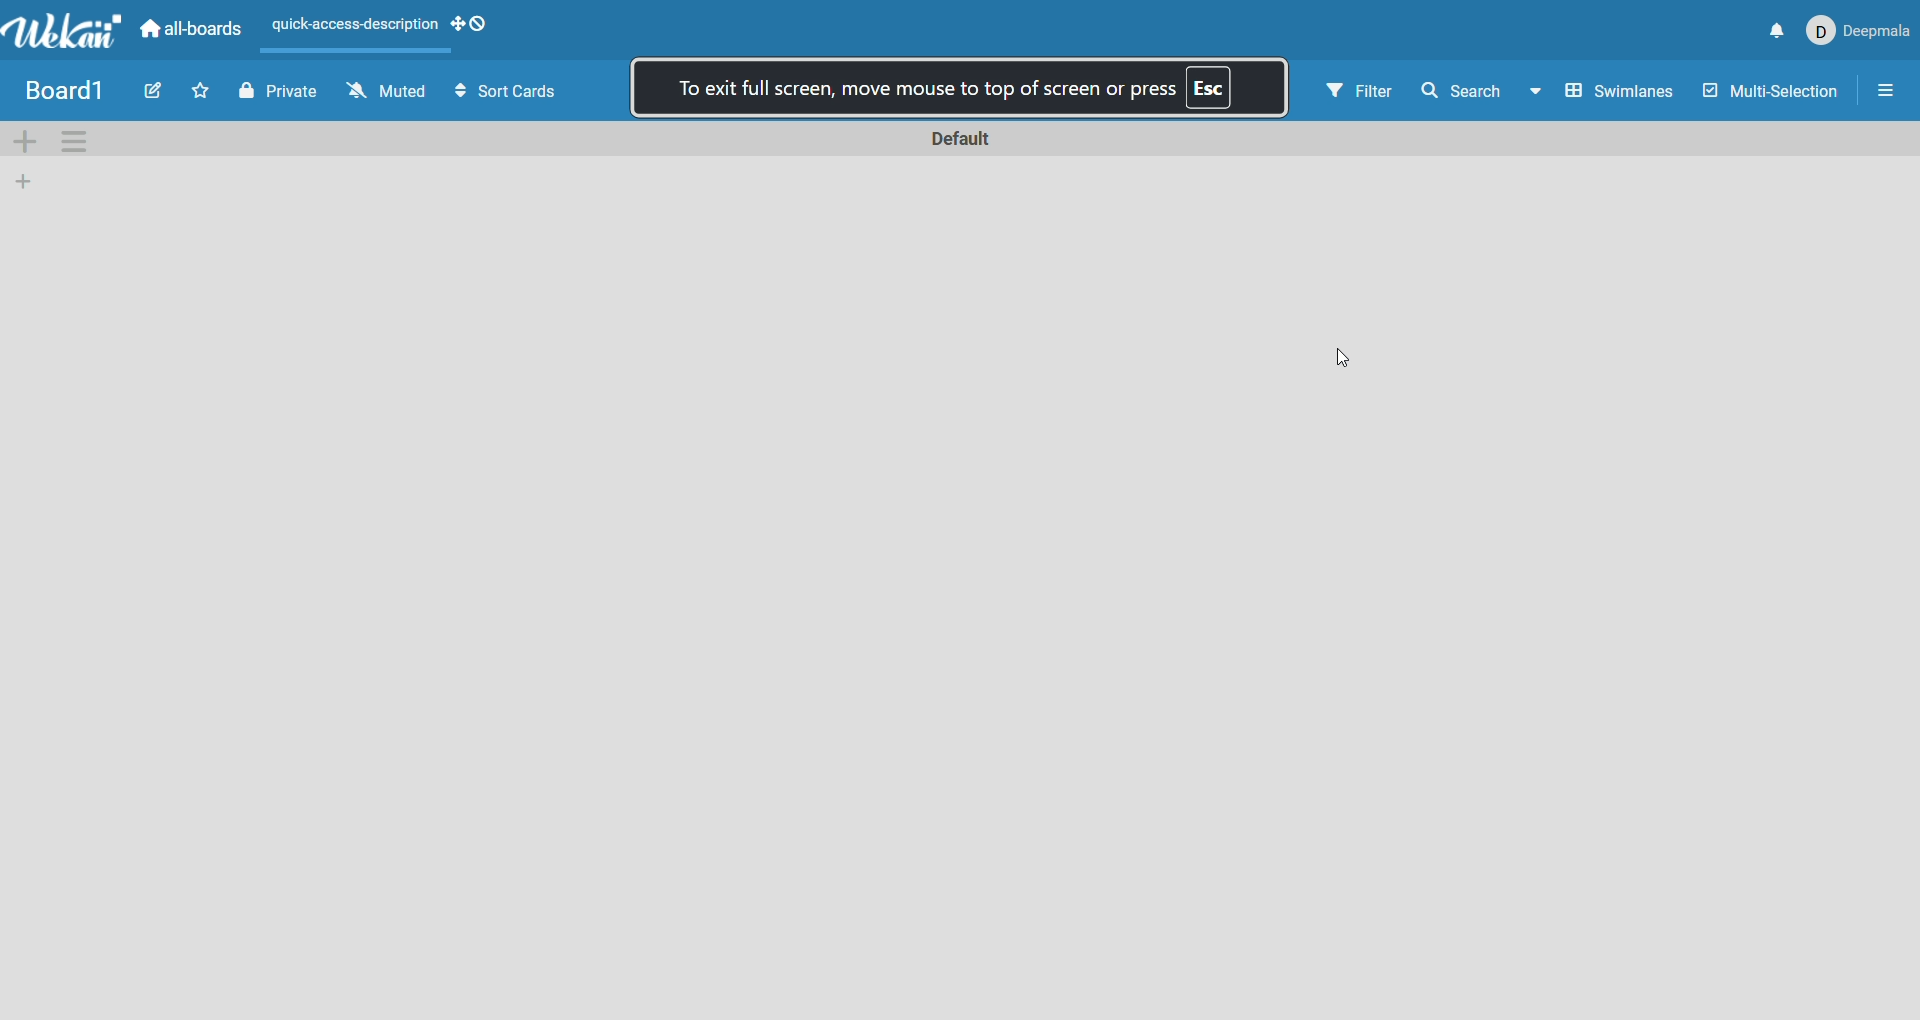 Image resolution: width=1920 pixels, height=1020 pixels. I want to click on filter, so click(1362, 92).